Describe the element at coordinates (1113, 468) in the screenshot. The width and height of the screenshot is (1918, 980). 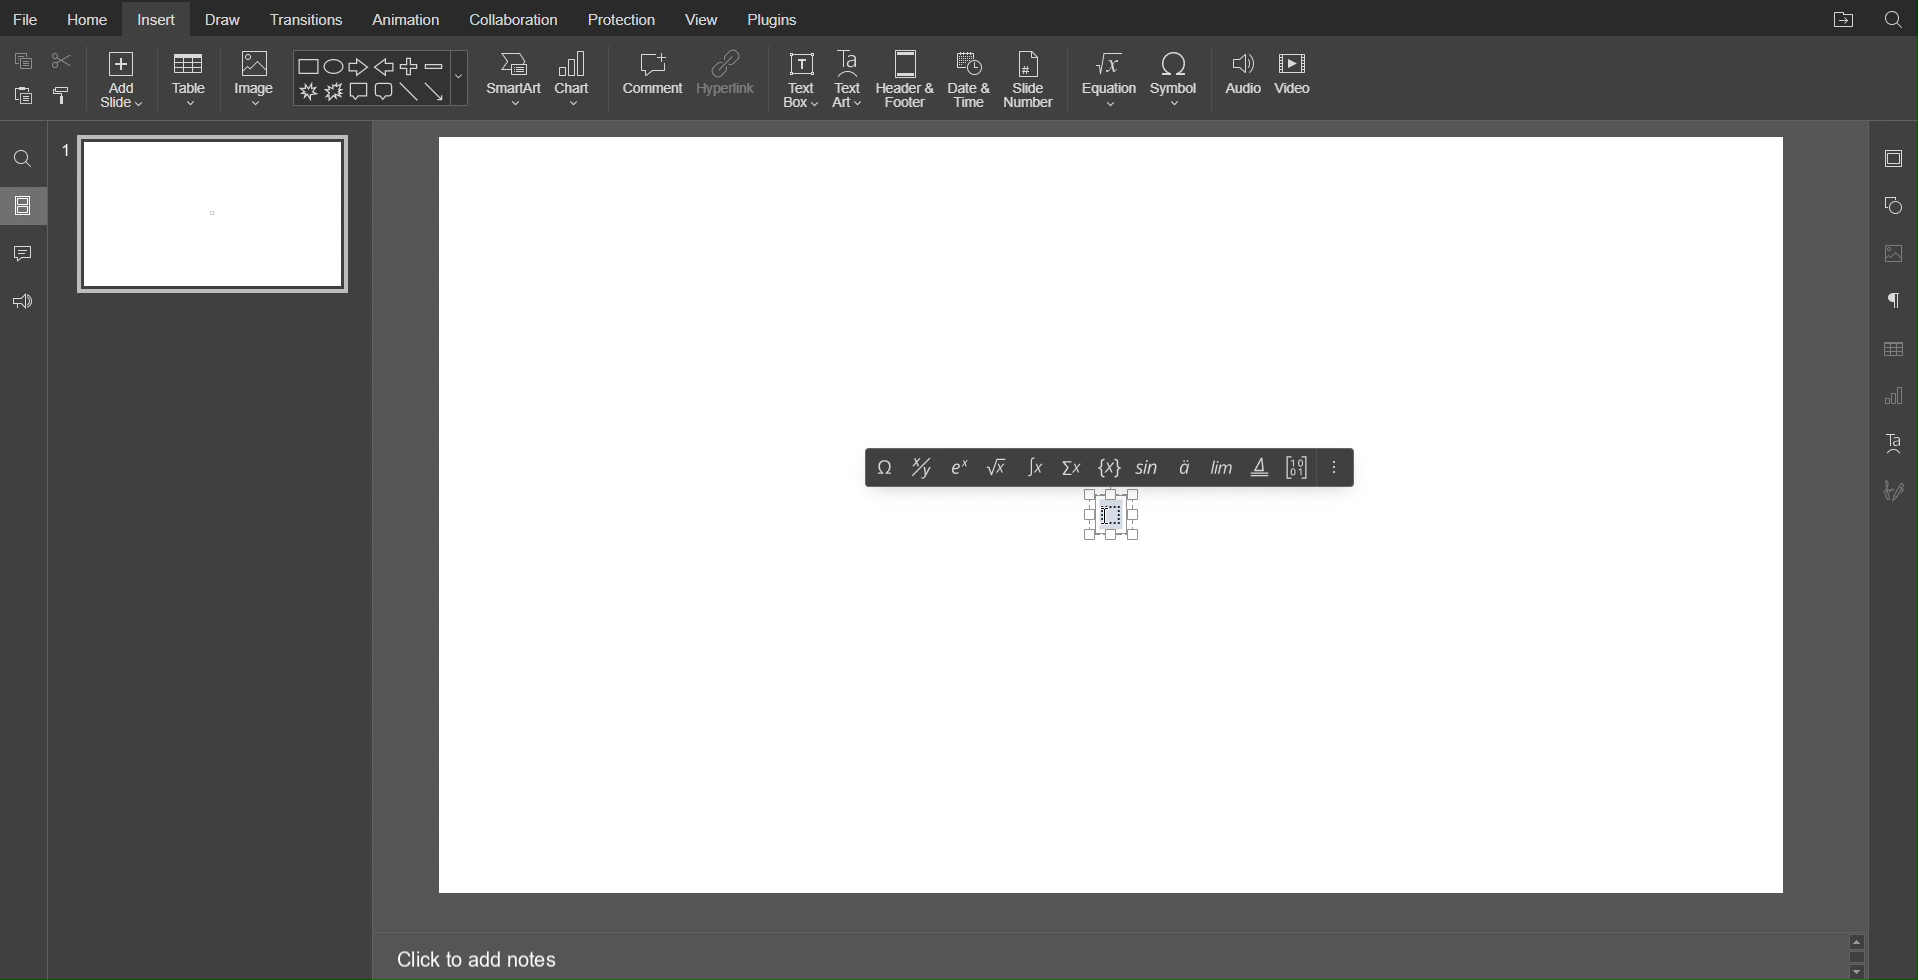
I see `Set Notation` at that location.